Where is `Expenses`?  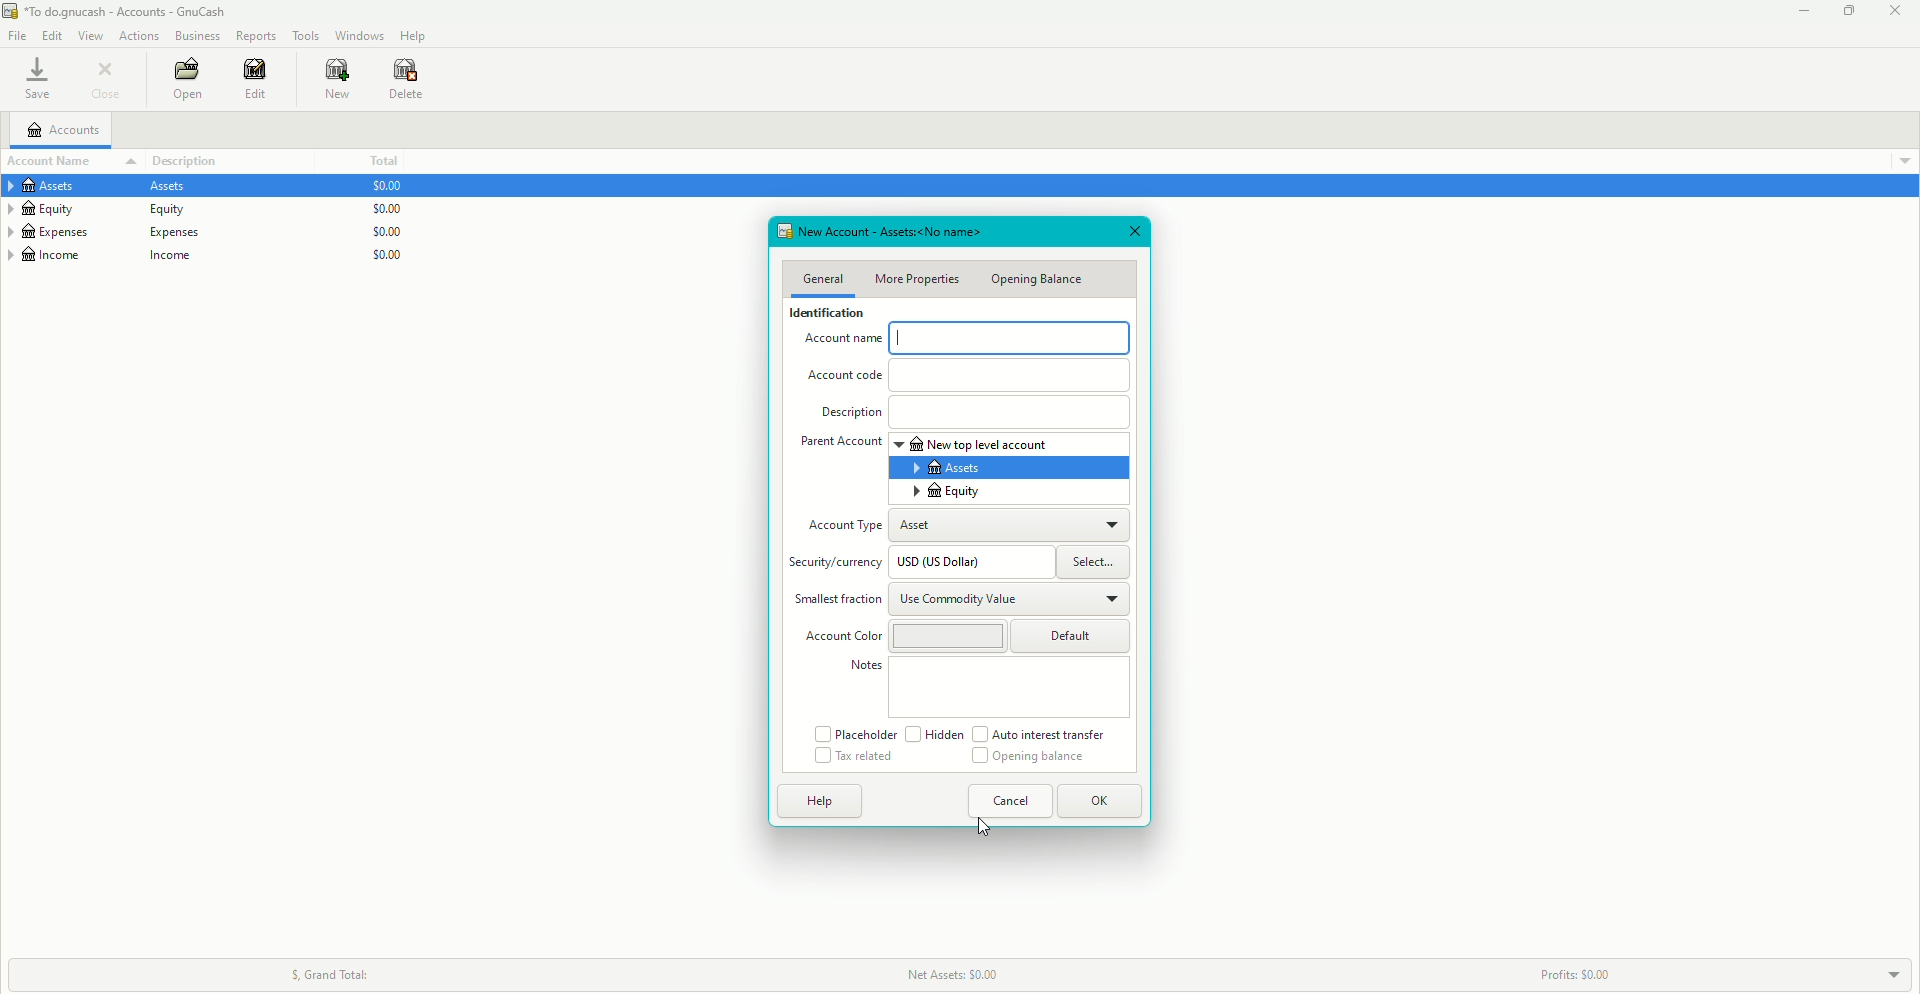
Expenses is located at coordinates (106, 232).